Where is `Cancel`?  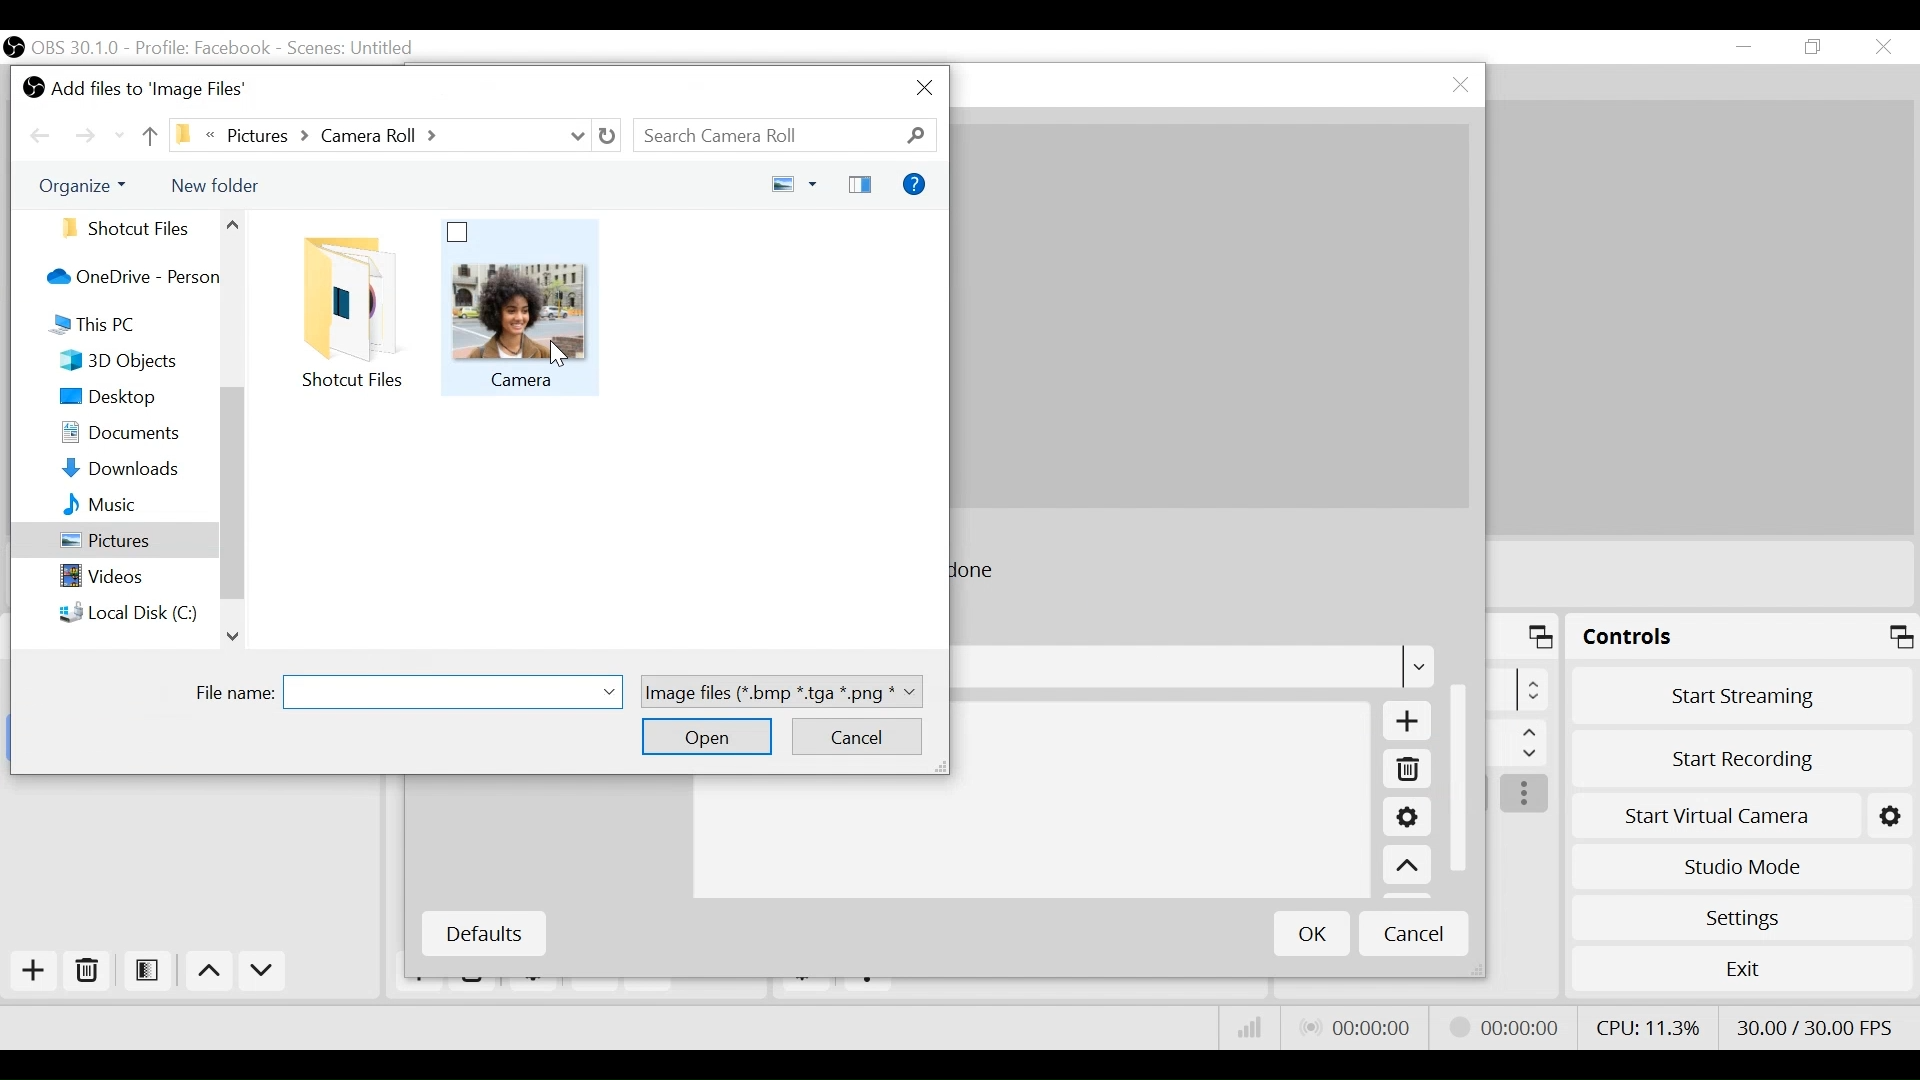 Cancel is located at coordinates (860, 736).